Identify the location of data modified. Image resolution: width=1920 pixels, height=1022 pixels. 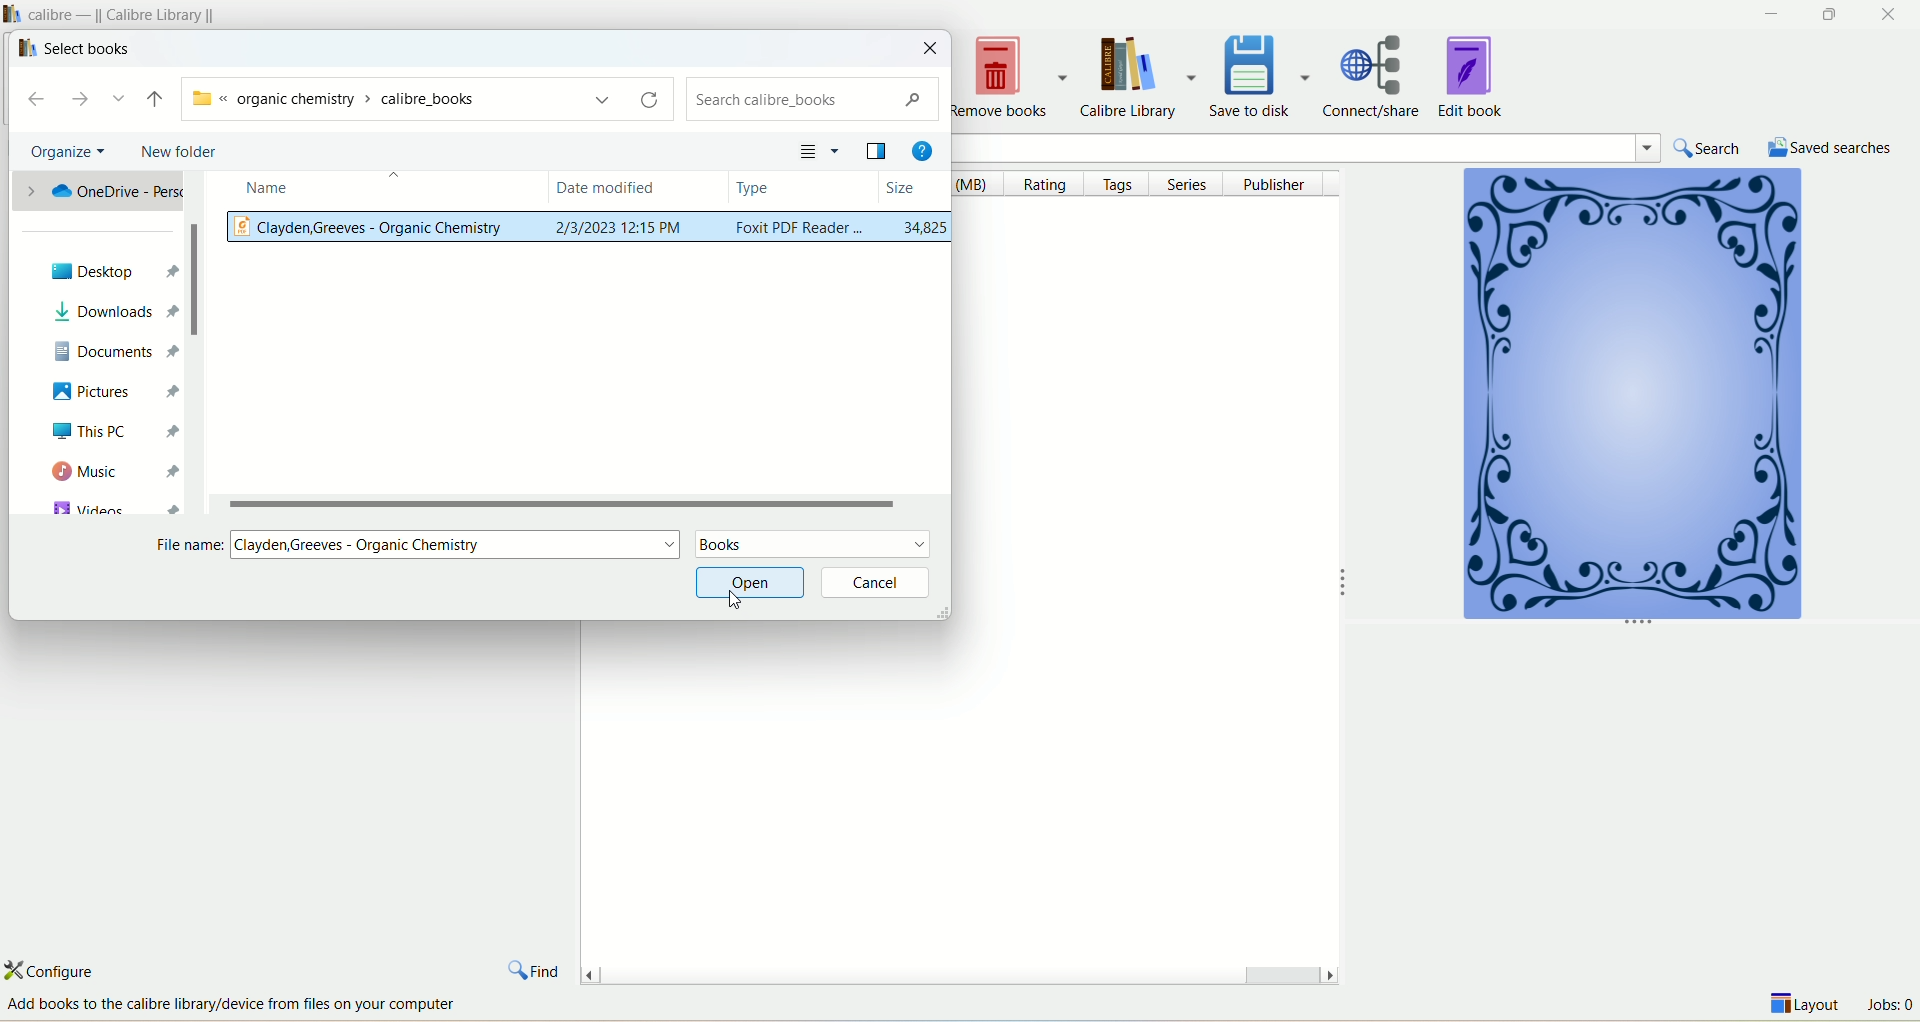
(639, 189).